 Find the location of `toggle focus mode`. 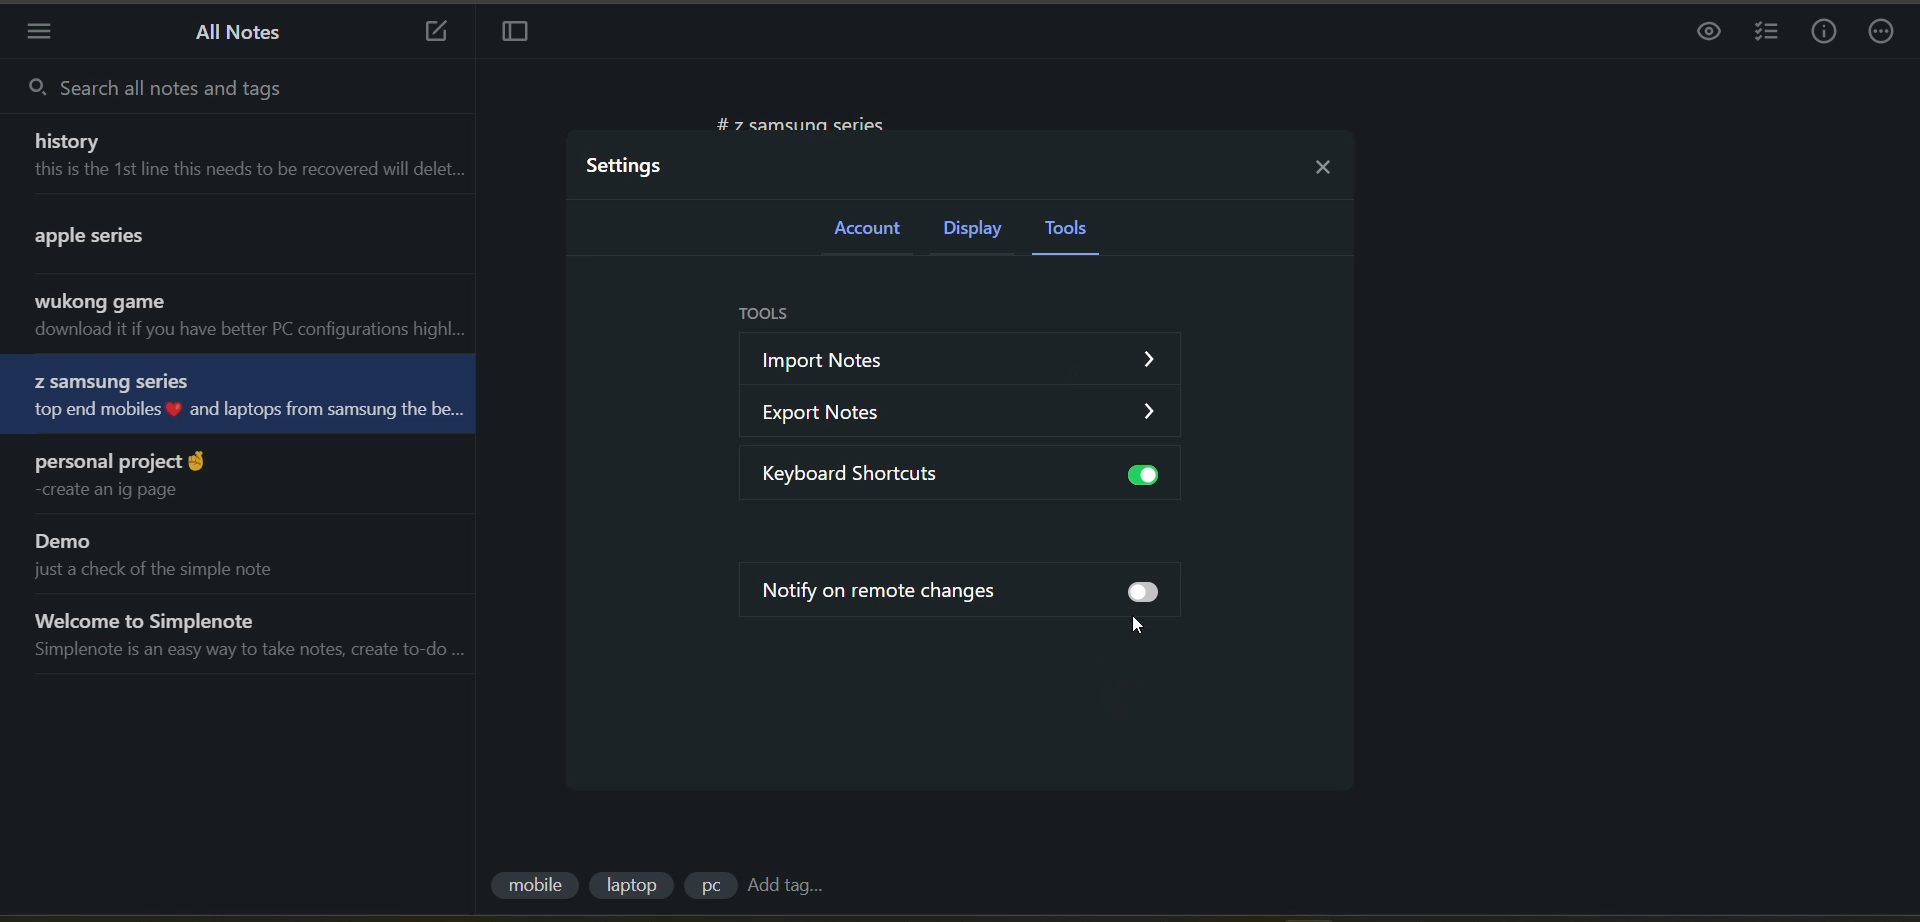

toggle focus mode is located at coordinates (517, 32).